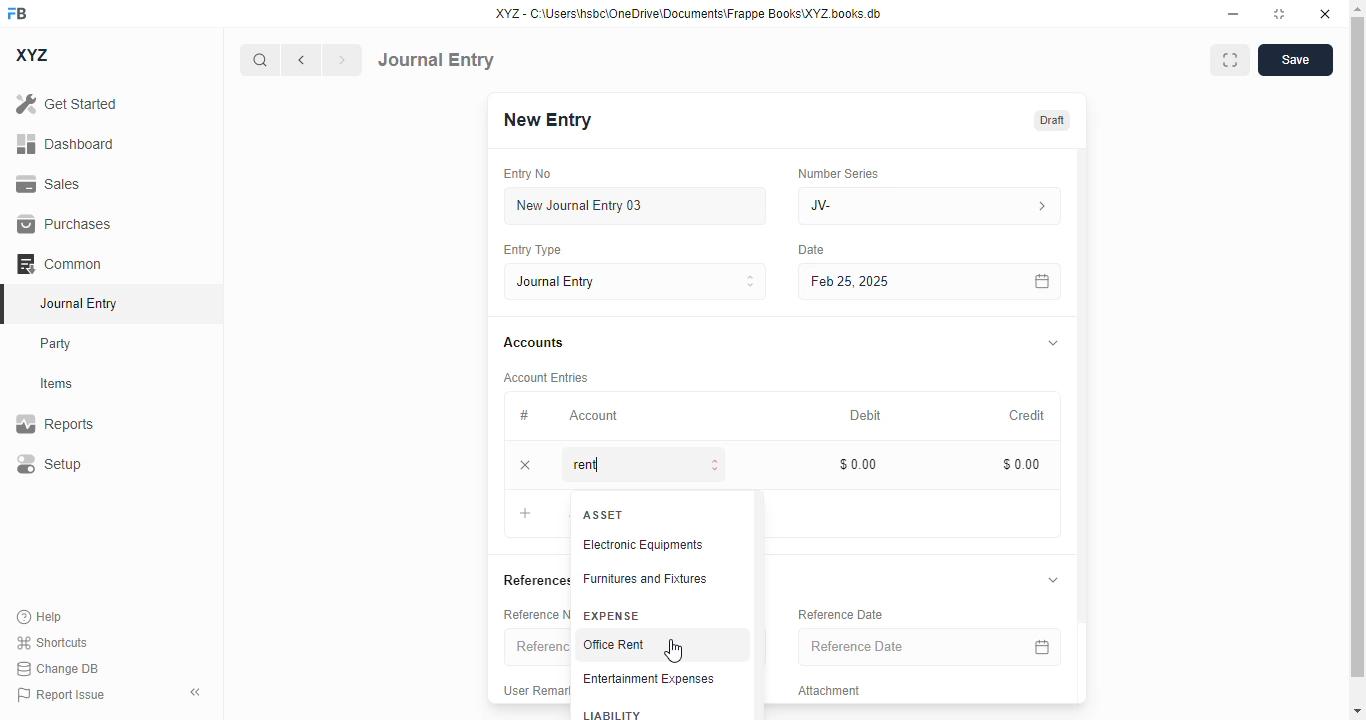 This screenshot has height=720, width=1366. What do you see at coordinates (48, 463) in the screenshot?
I see `setup` at bounding box center [48, 463].